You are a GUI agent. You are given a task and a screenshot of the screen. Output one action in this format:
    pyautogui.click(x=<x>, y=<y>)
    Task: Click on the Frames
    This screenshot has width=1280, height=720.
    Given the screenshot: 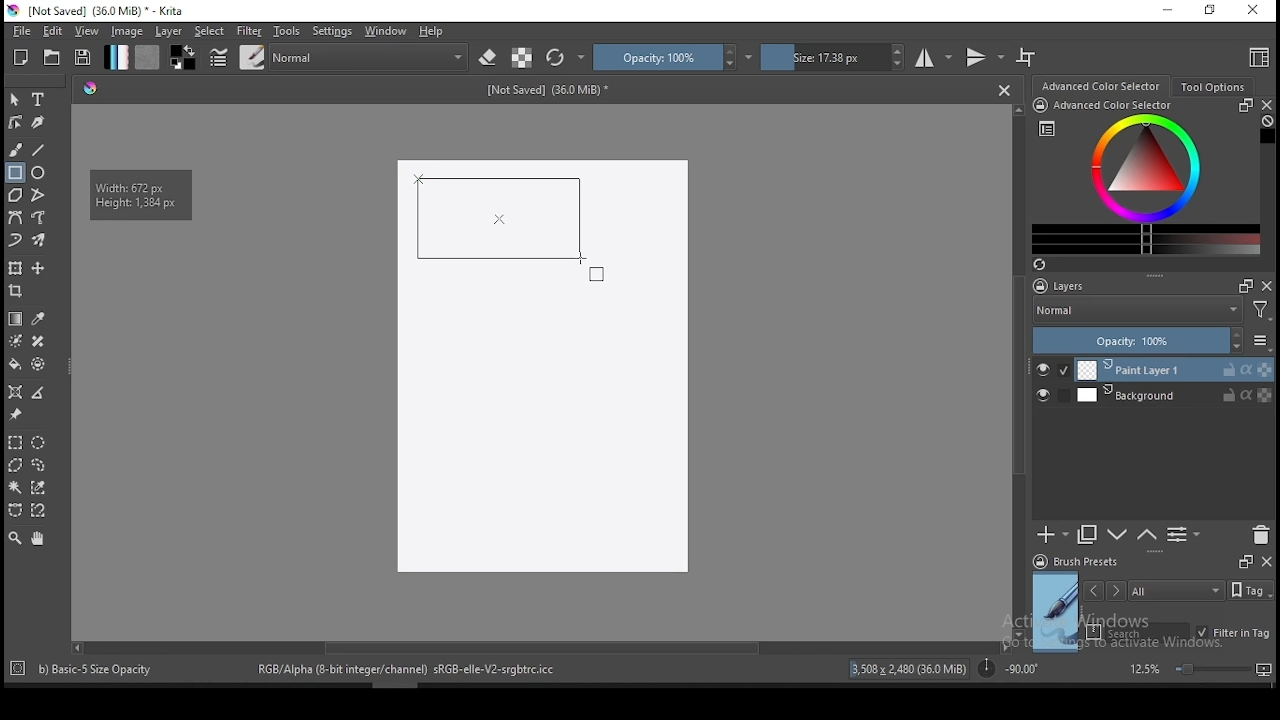 What is the action you would take?
    pyautogui.click(x=1245, y=561)
    